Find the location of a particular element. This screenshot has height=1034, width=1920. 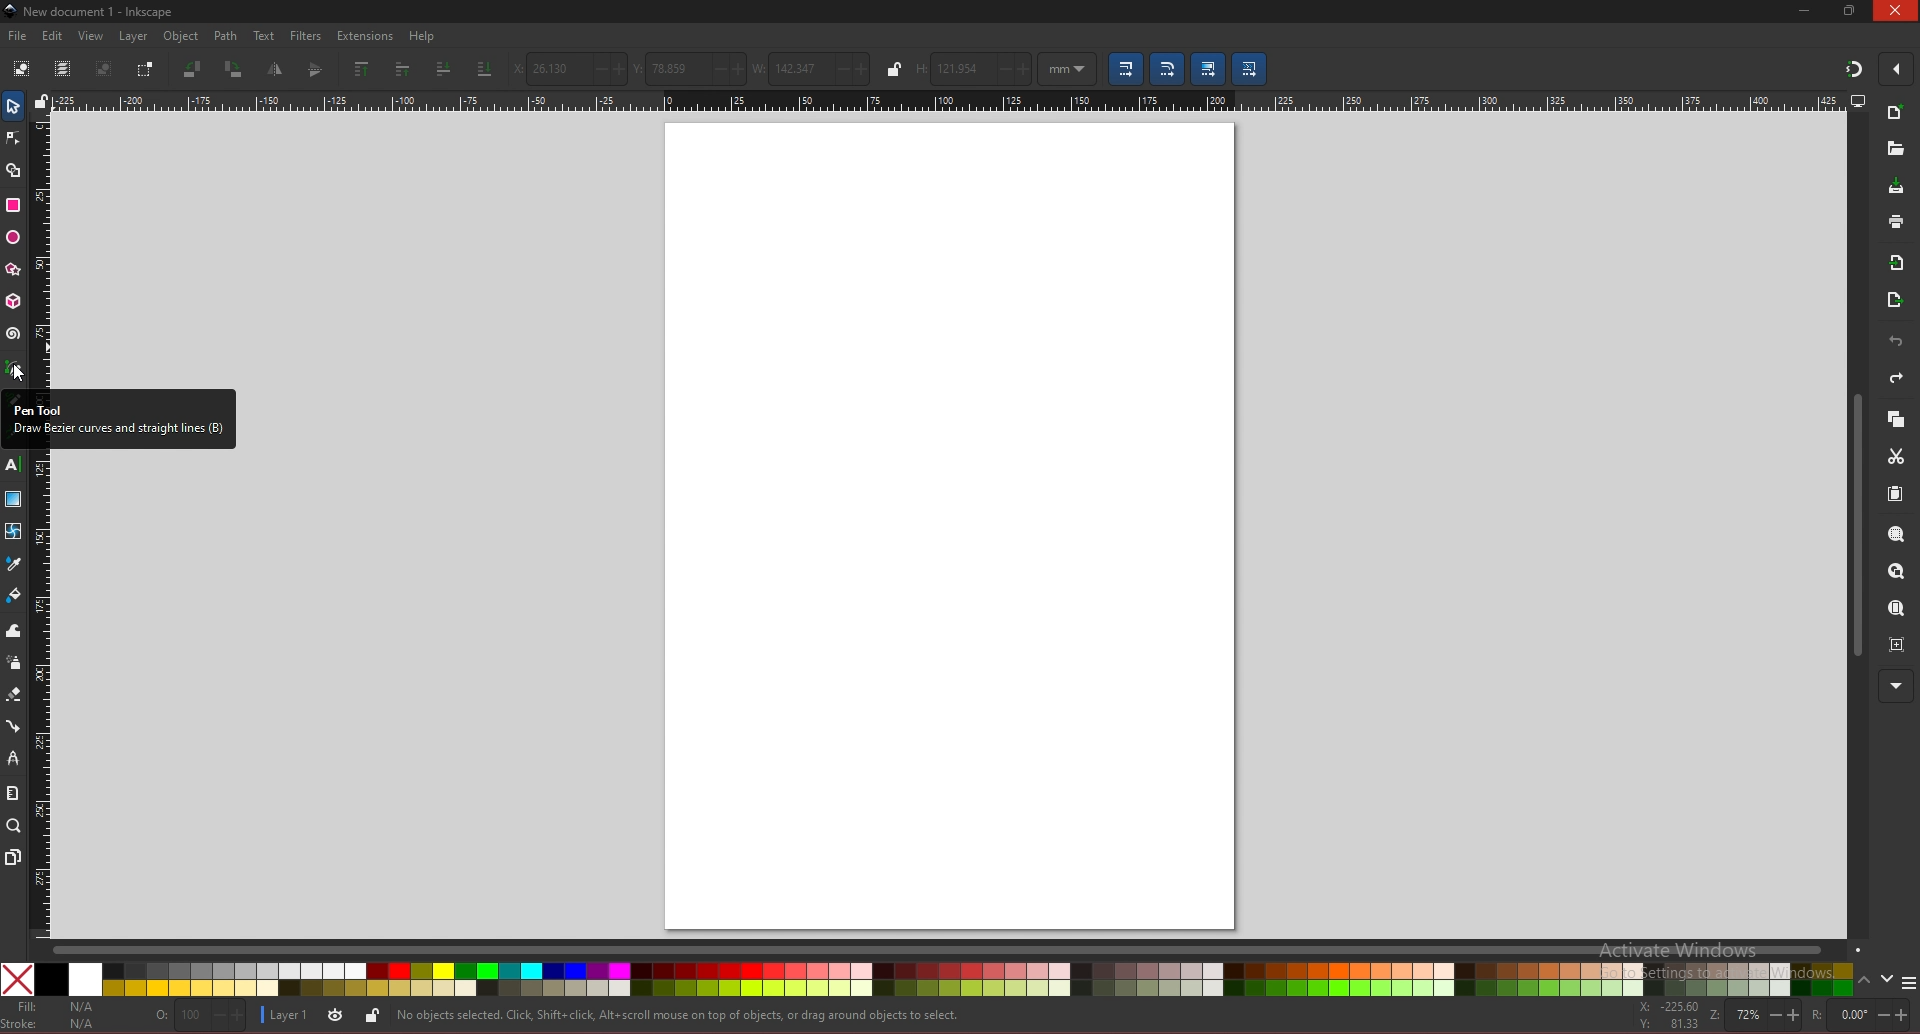

move gradient is located at coordinates (1209, 69).